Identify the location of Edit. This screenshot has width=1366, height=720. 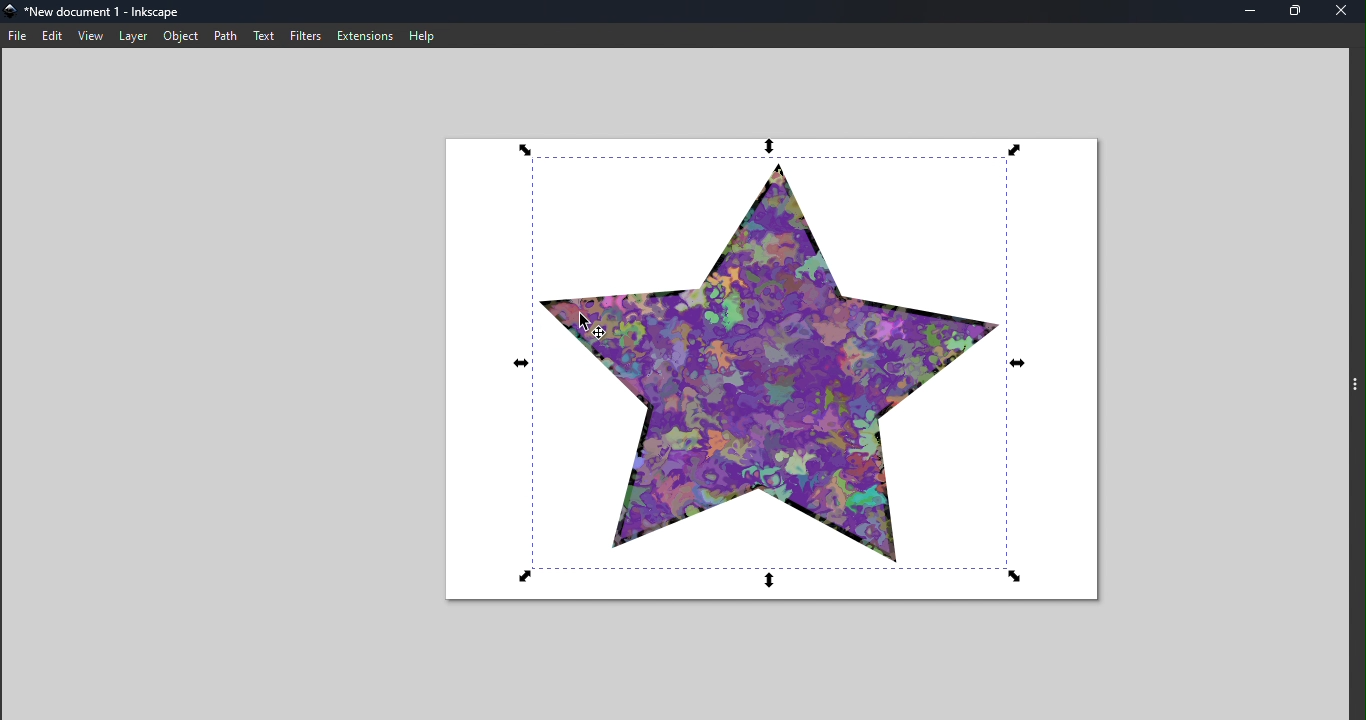
(52, 36).